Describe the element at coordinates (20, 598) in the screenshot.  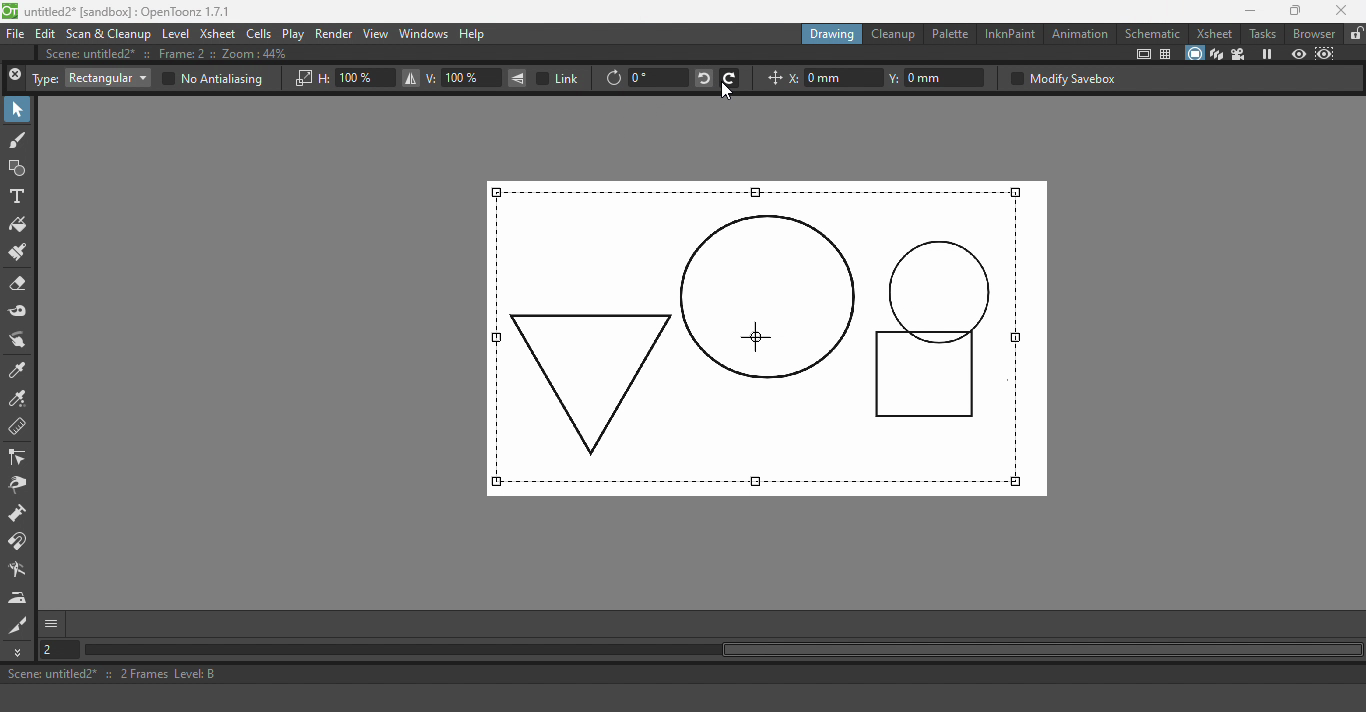
I see `Iron tool` at that location.